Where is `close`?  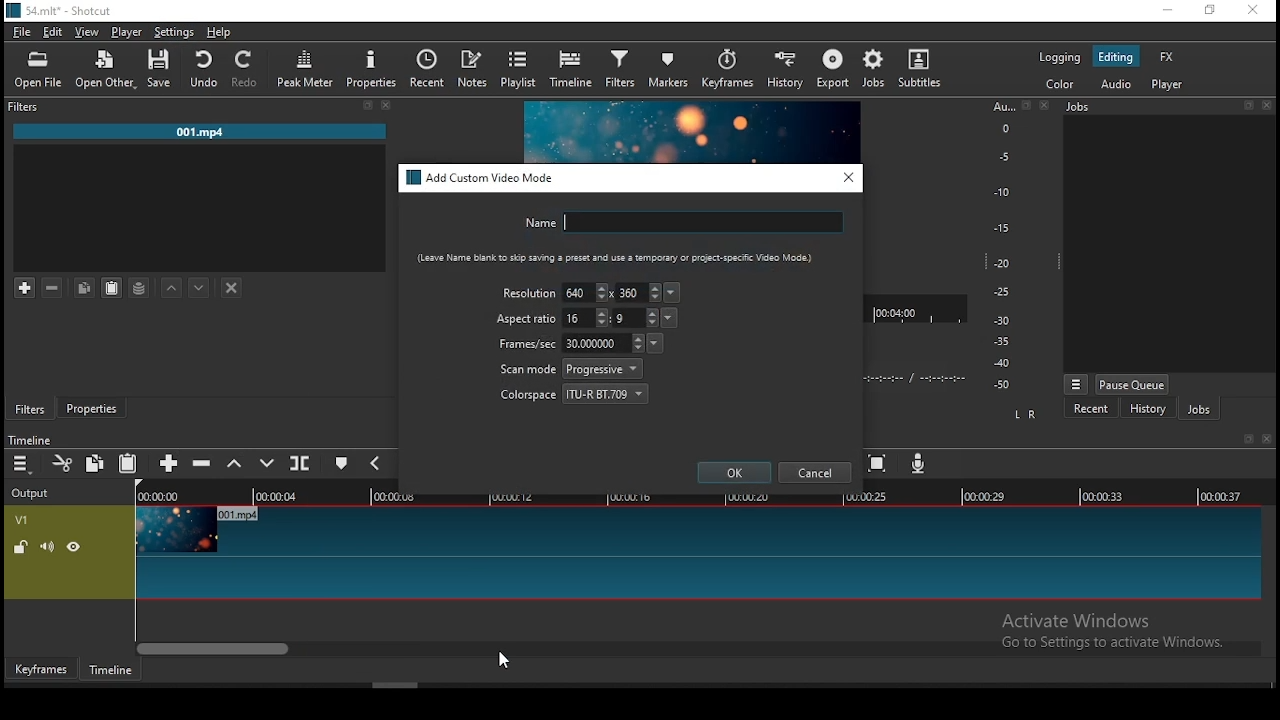
close is located at coordinates (1270, 108).